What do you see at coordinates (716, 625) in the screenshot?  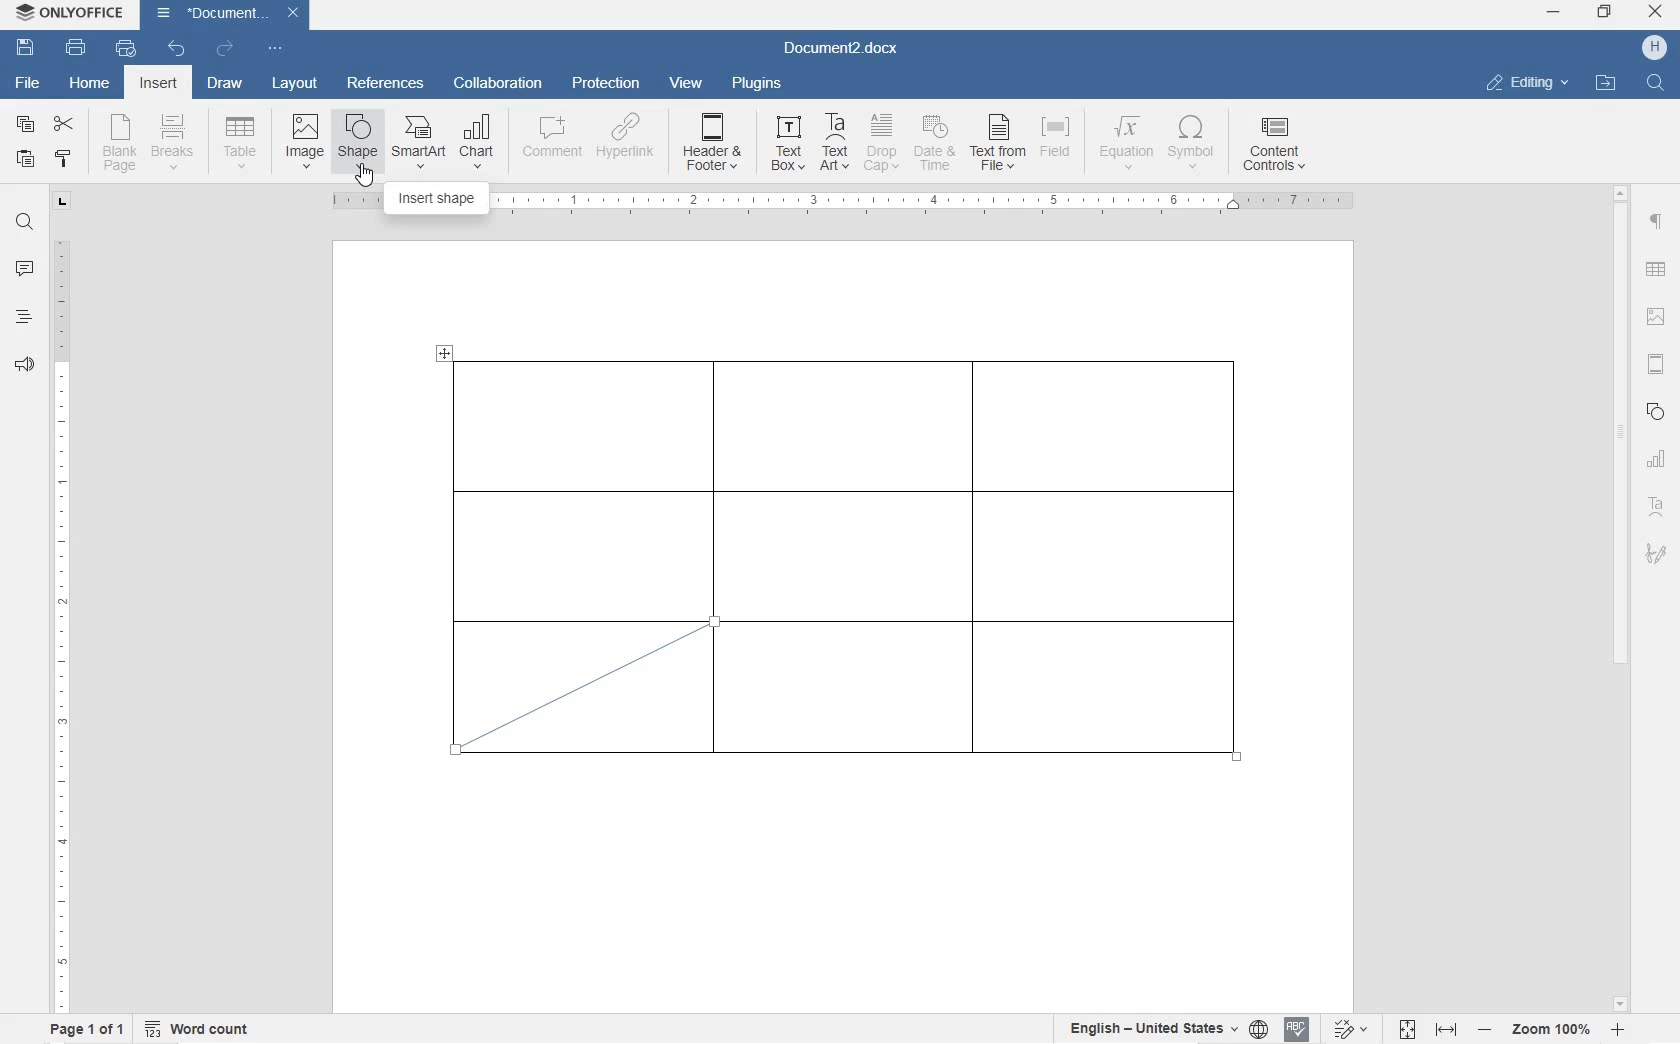 I see `line tool/cursor location` at bounding box center [716, 625].